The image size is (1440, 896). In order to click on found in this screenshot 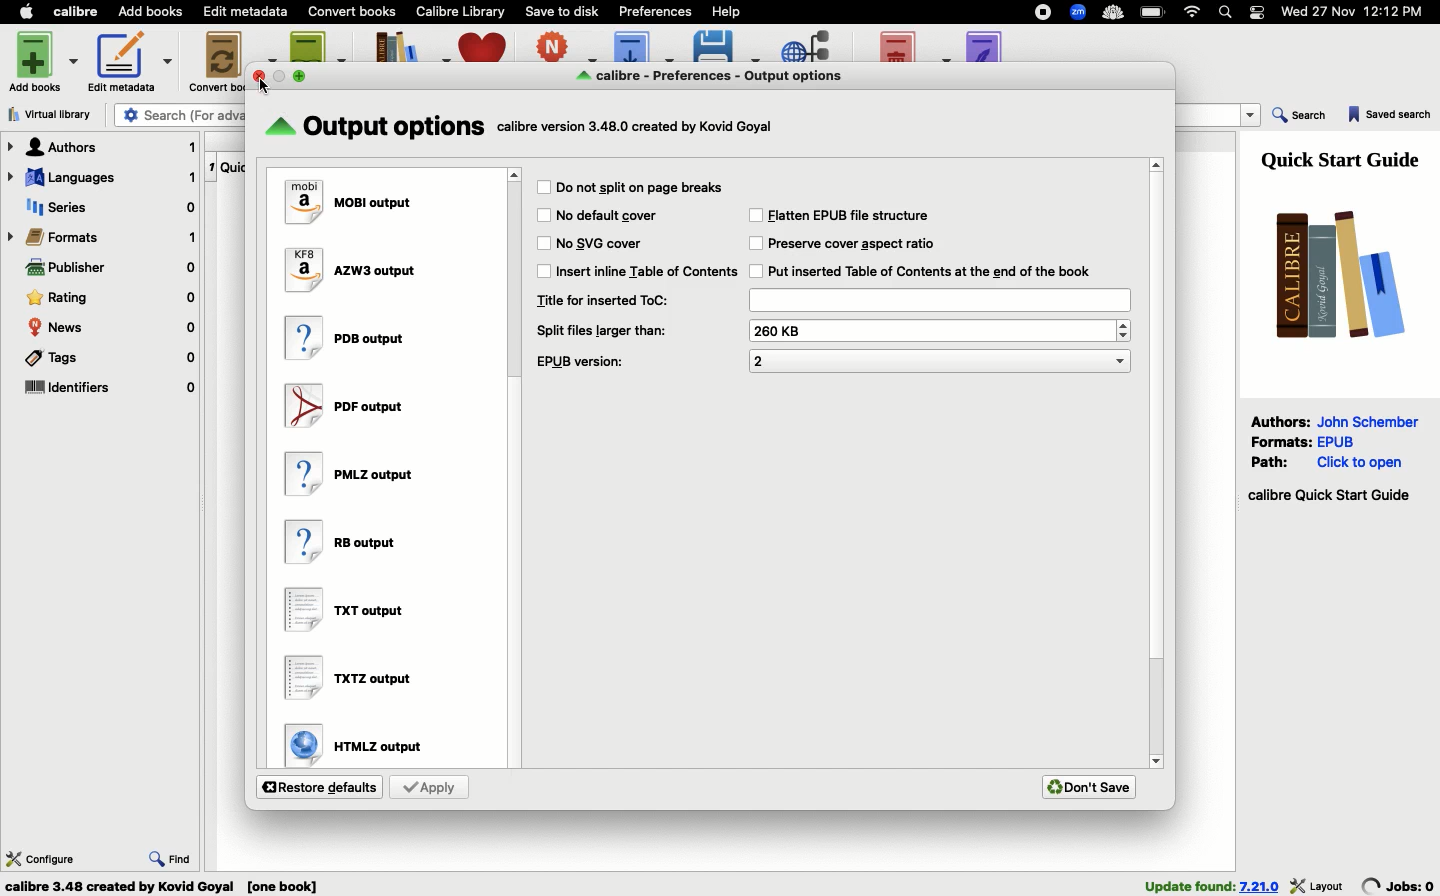, I will do `click(1189, 885)`.